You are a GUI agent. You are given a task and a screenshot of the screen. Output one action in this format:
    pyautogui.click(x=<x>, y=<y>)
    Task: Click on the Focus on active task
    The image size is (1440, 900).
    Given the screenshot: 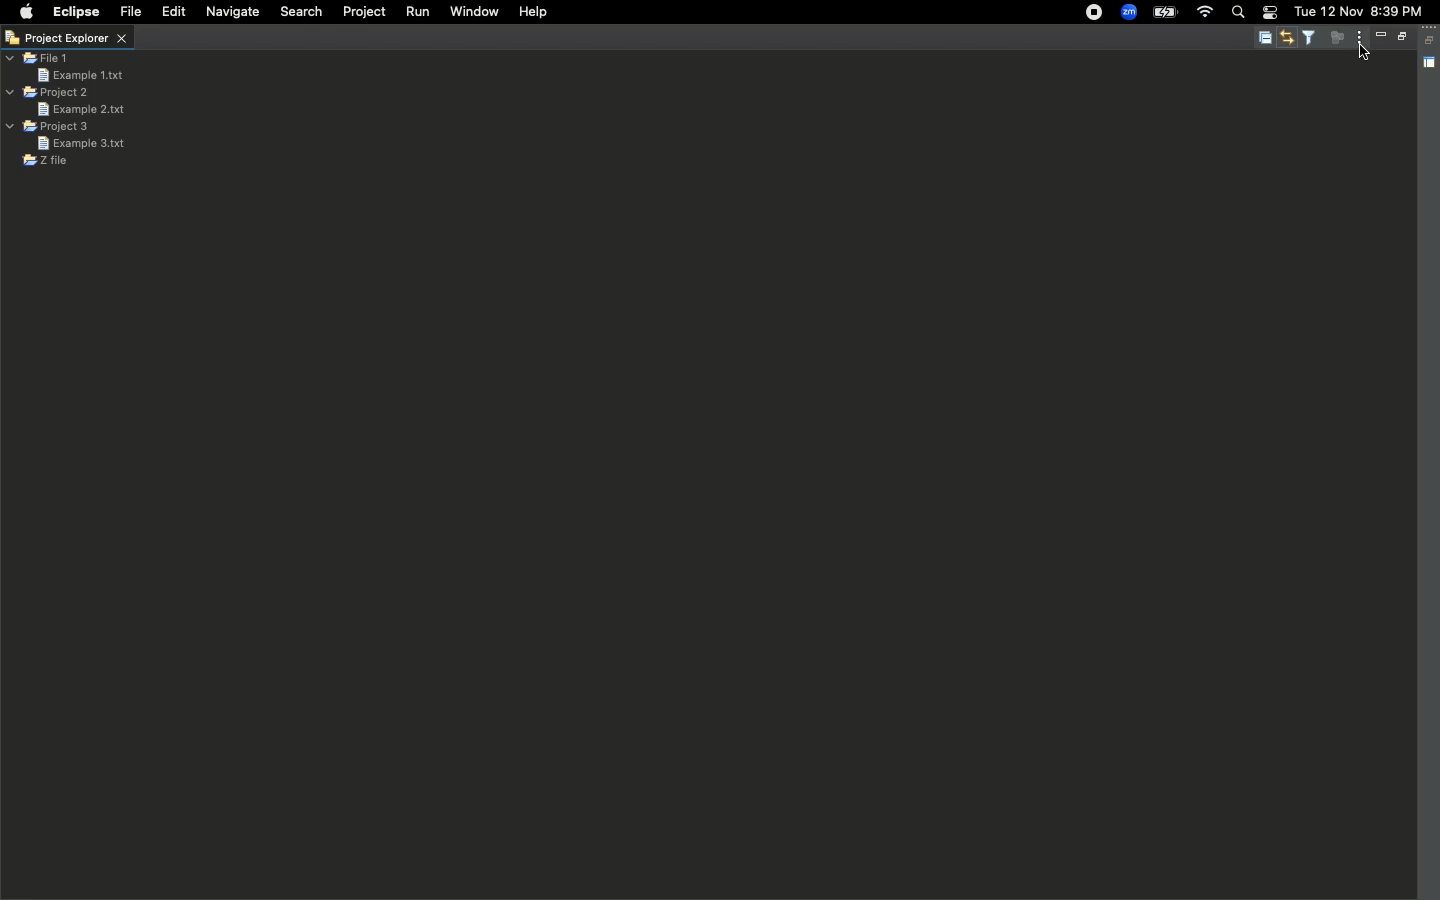 What is the action you would take?
    pyautogui.click(x=1334, y=38)
    